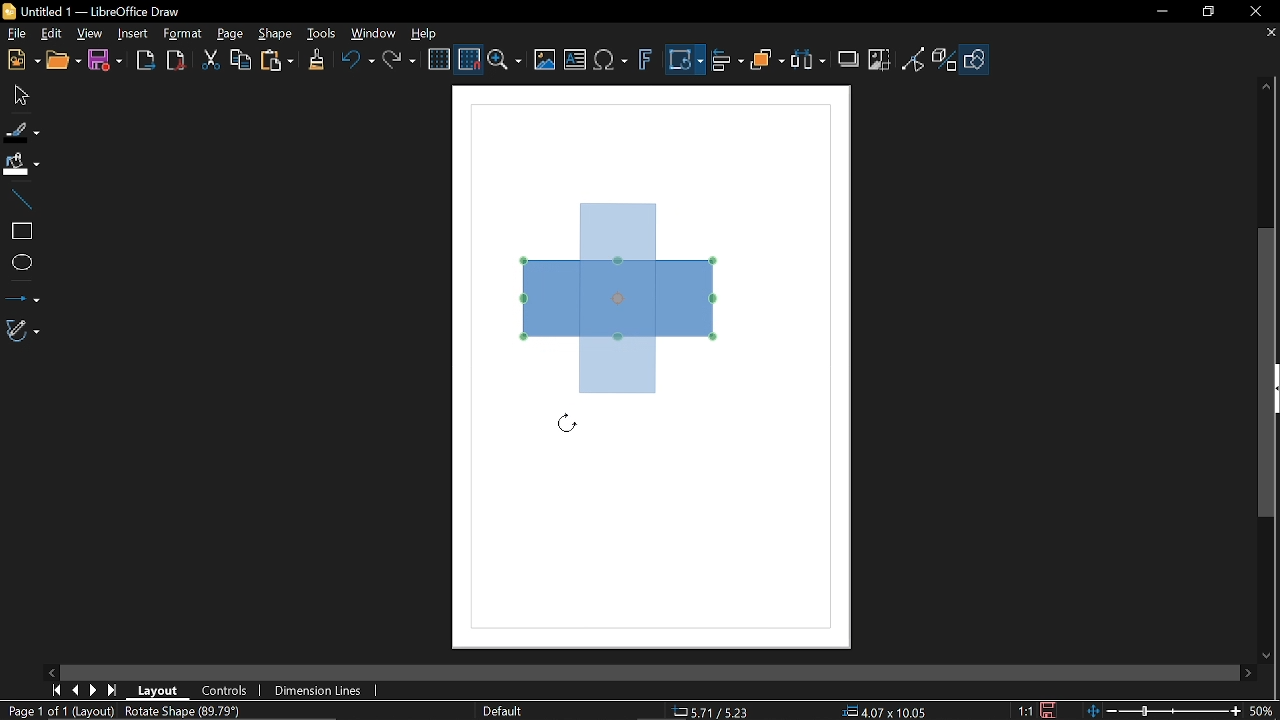  Describe the element at coordinates (645, 62) in the screenshot. I see `Insert fontwork` at that location.